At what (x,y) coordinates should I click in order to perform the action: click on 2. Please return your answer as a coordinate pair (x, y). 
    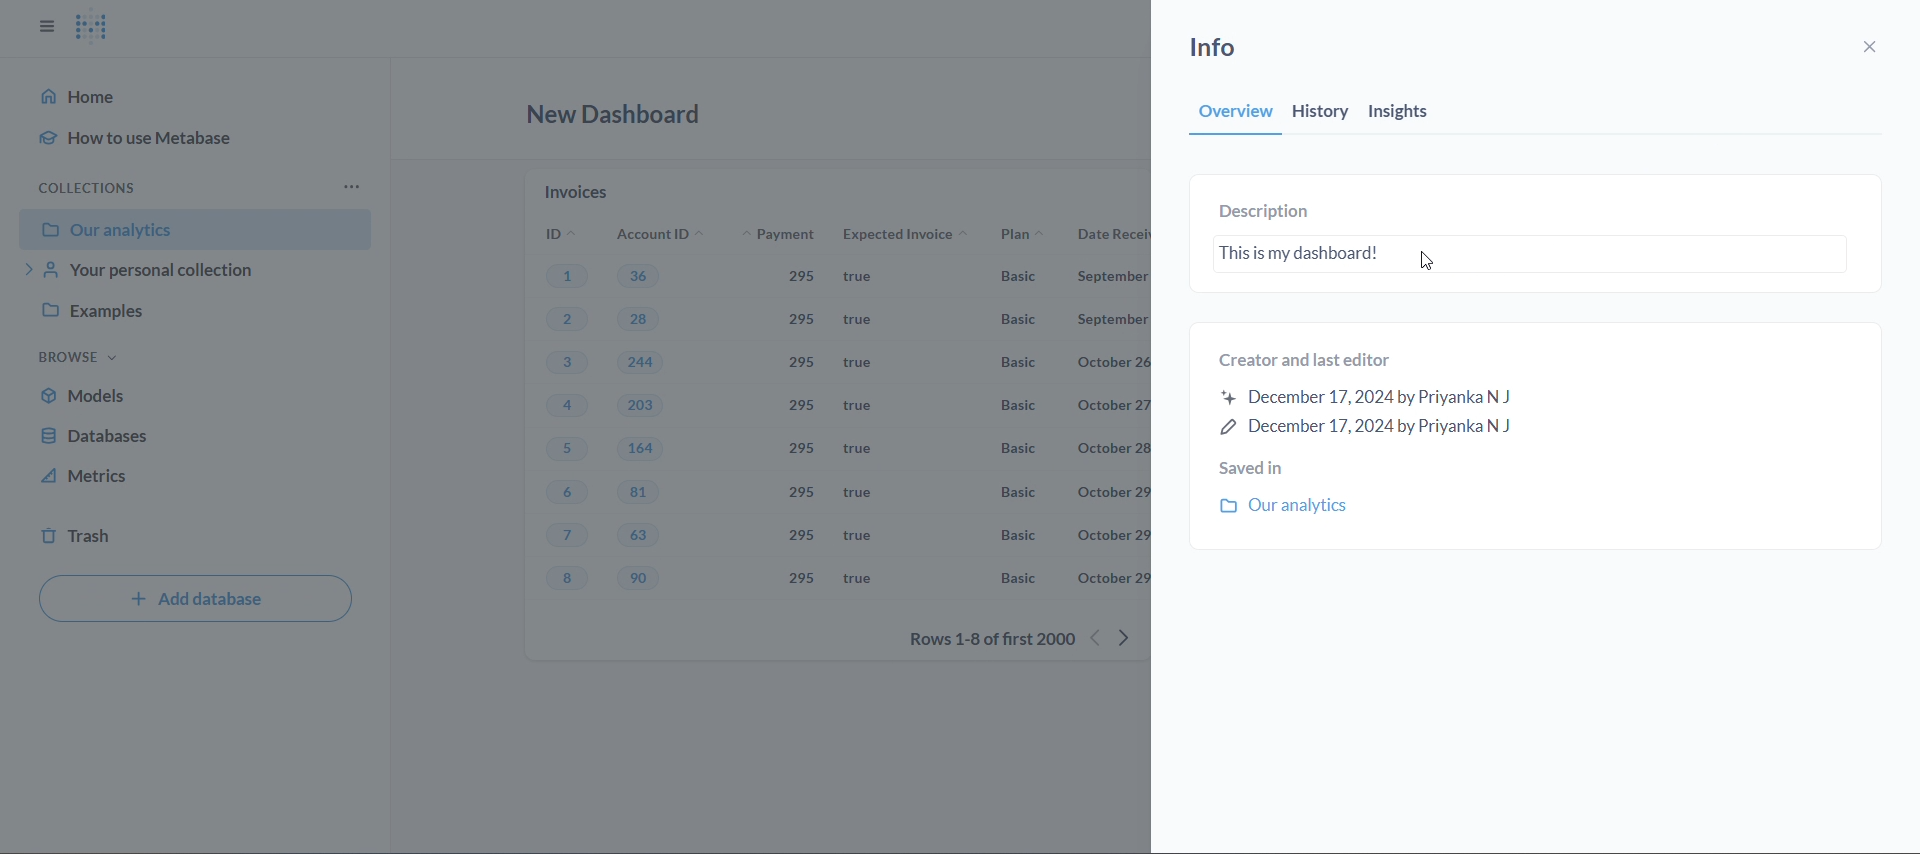
    Looking at the image, I should click on (569, 319).